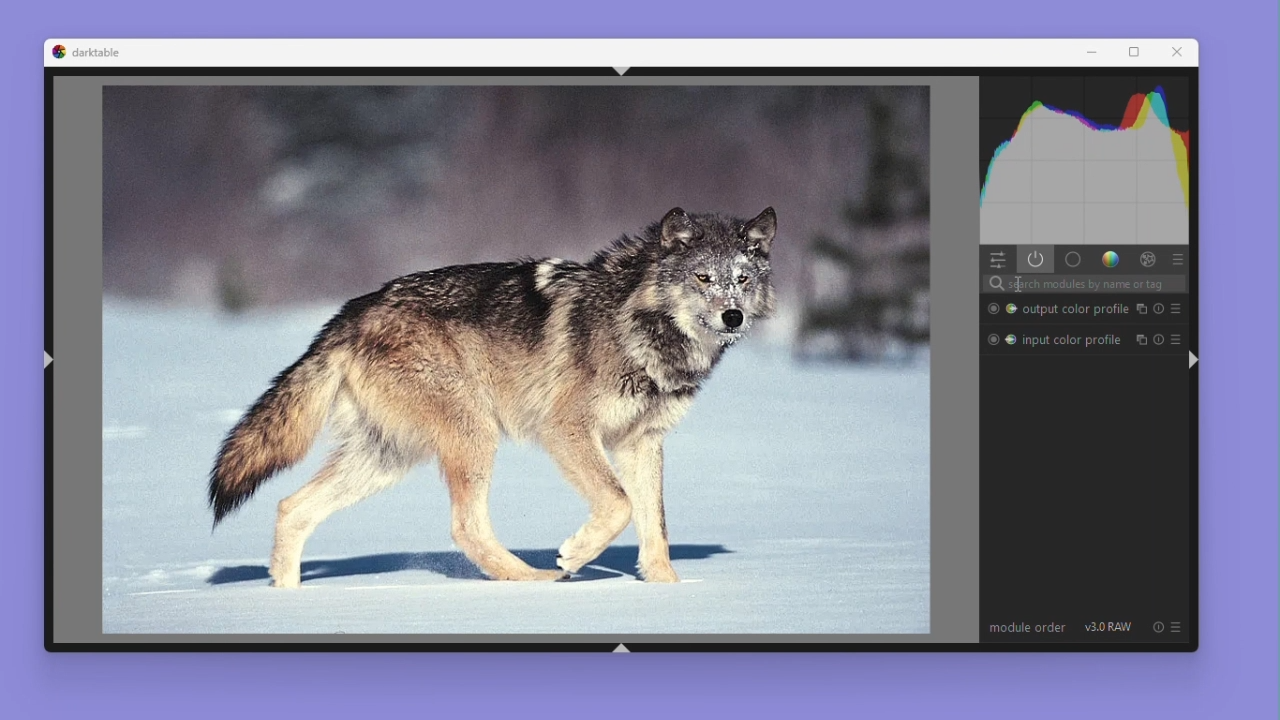  What do you see at coordinates (503, 361) in the screenshot?
I see `Image` at bounding box center [503, 361].